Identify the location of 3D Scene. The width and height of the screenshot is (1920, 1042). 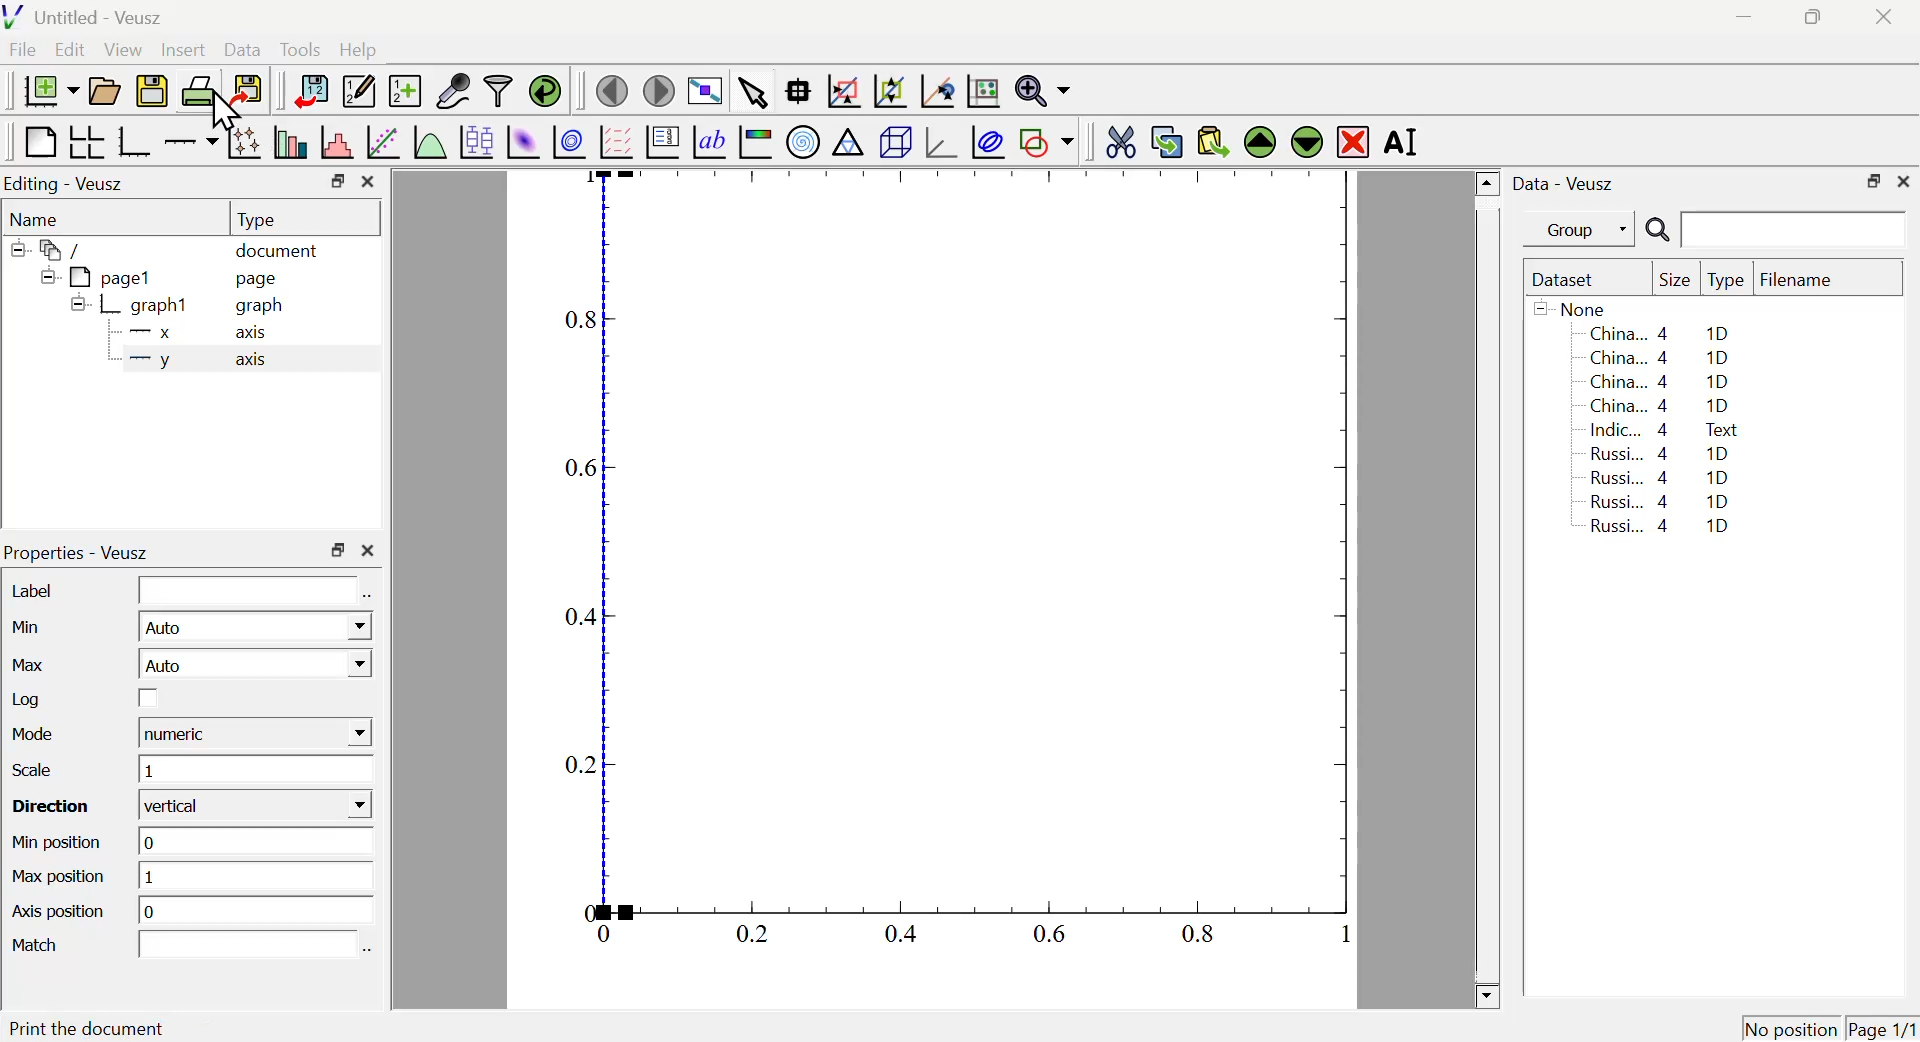
(895, 142).